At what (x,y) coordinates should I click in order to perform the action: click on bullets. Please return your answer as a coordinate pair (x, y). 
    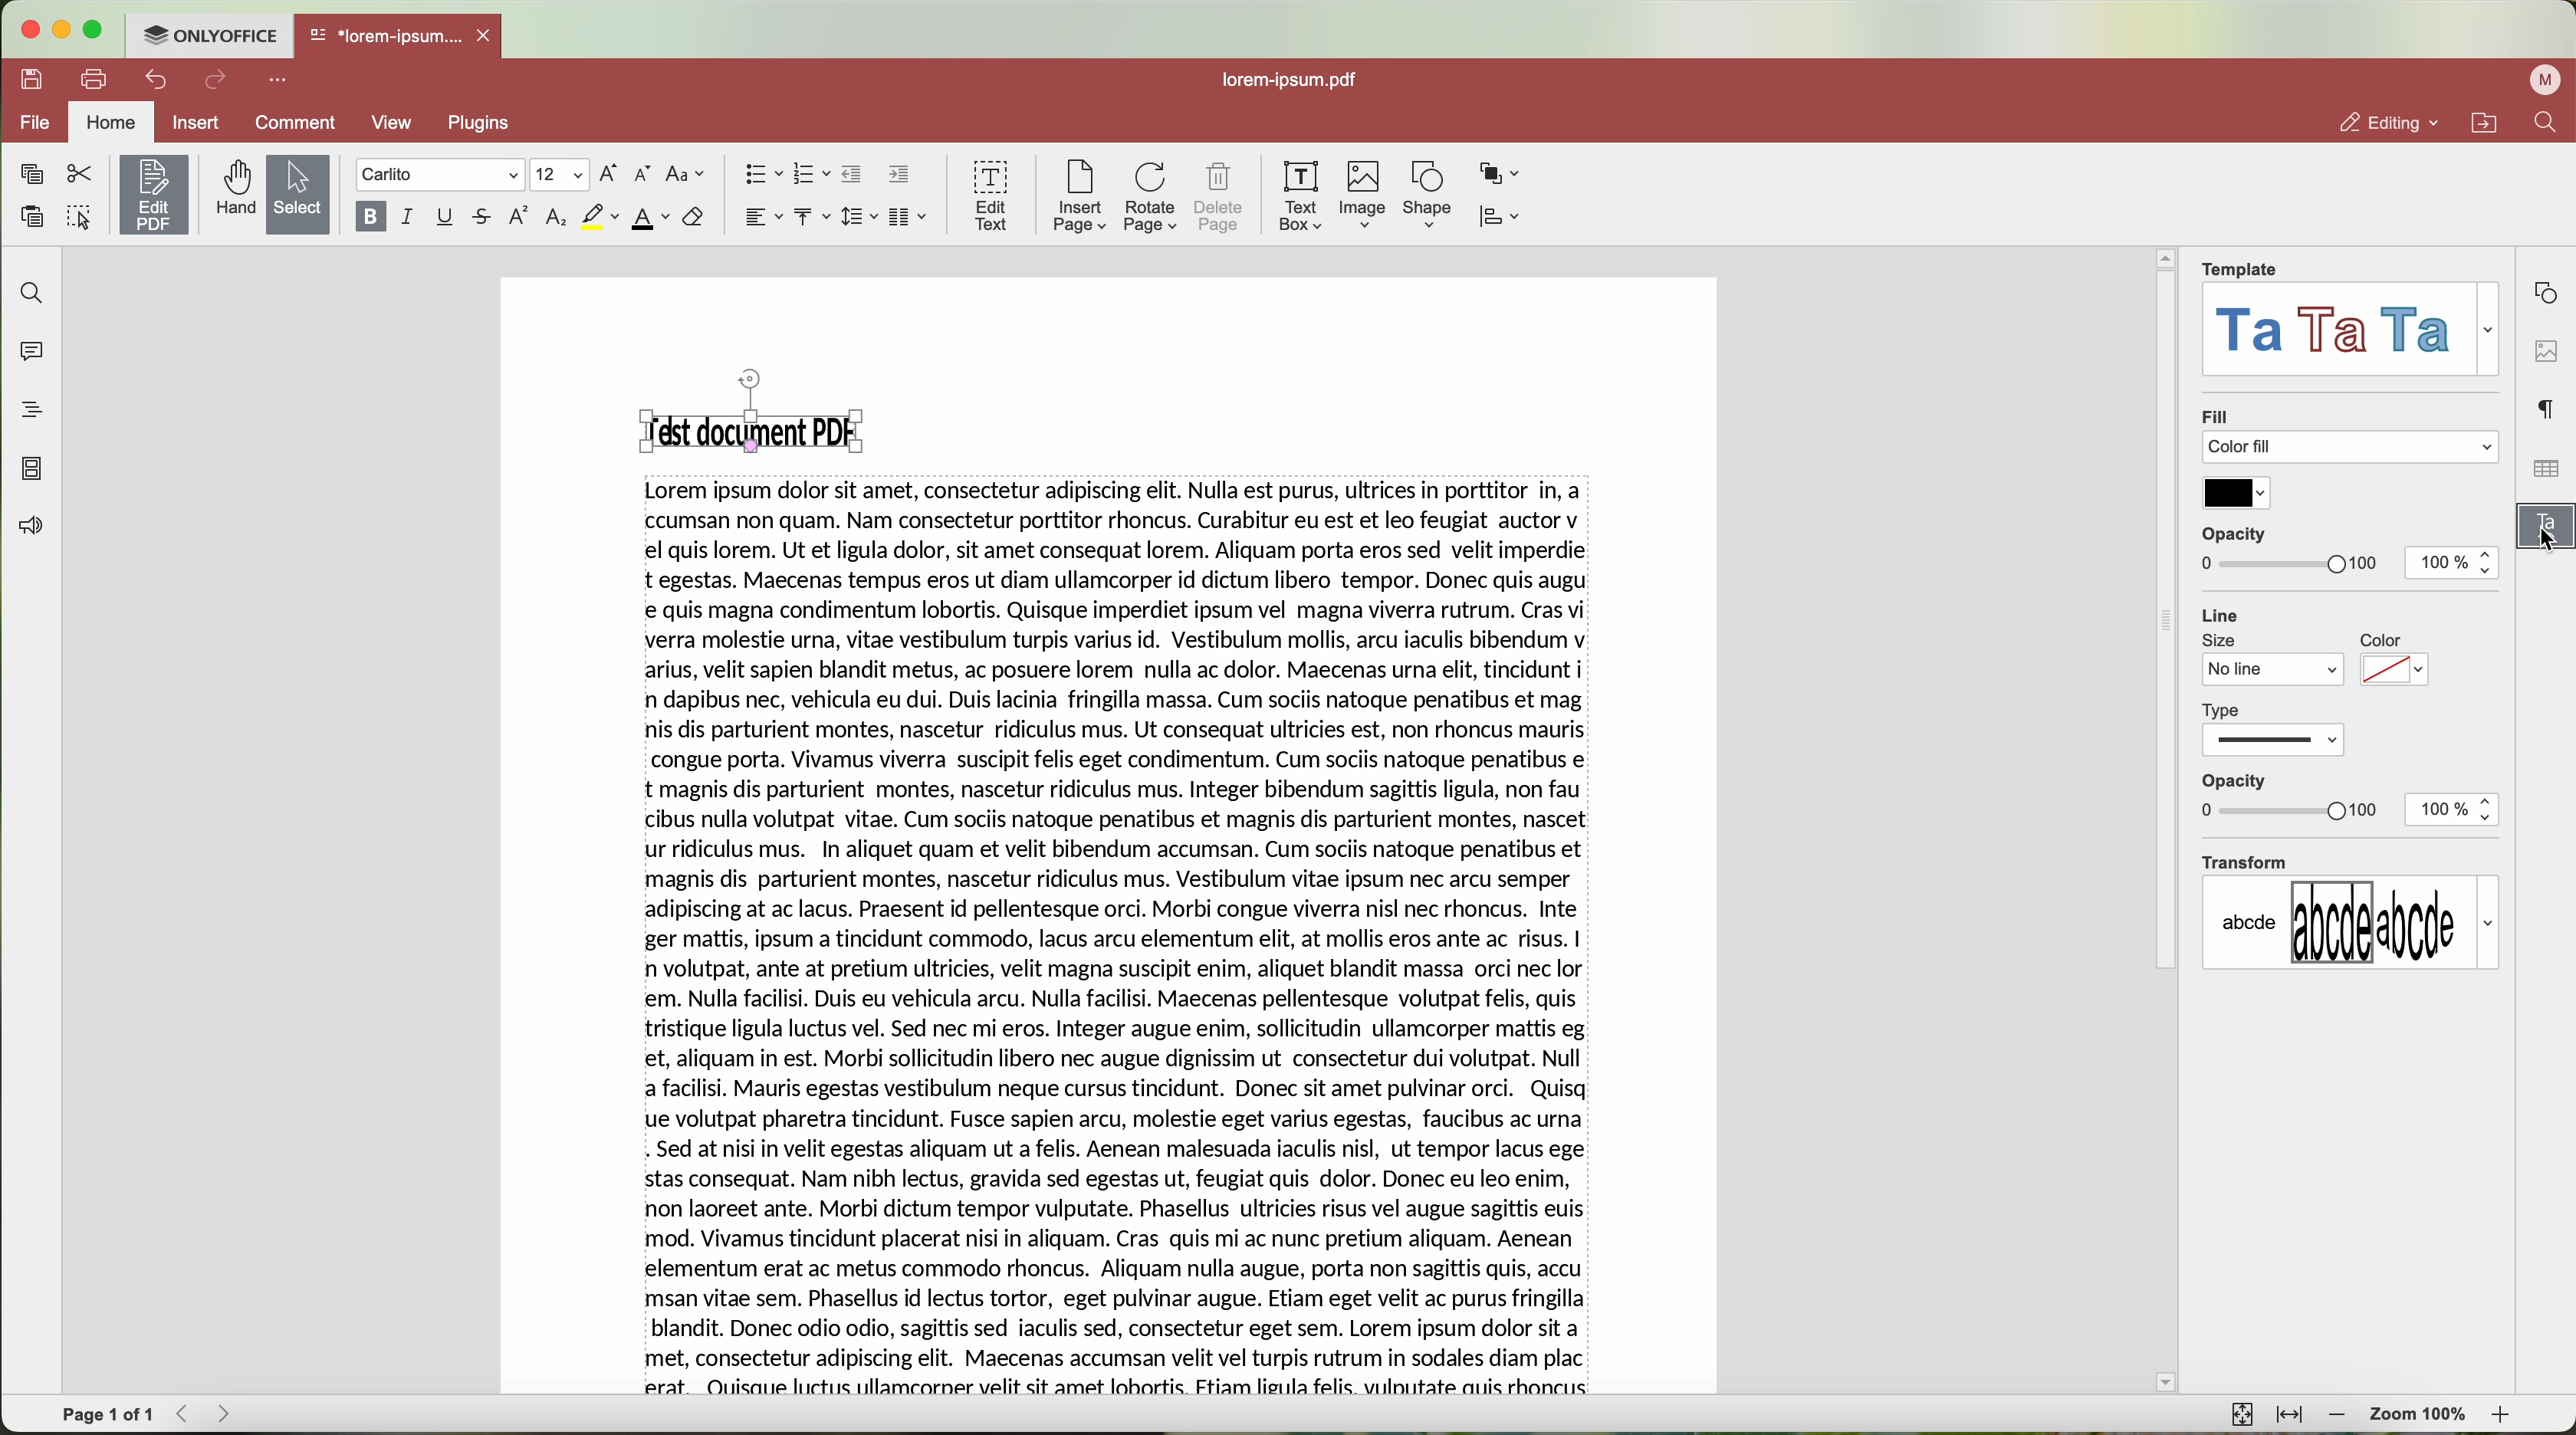
    Looking at the image, I should click on (762, 174).